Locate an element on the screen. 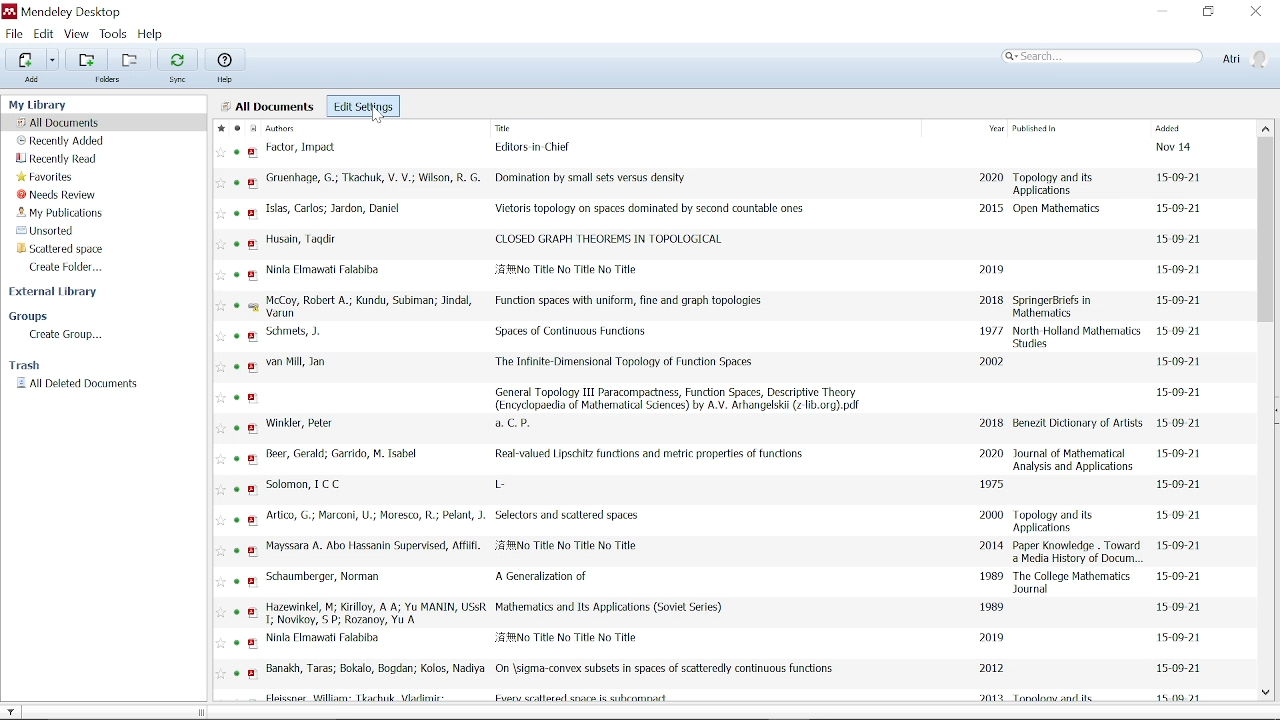 The height and width of the screenshot is (720, 1280). All deleted documents is located at coordinates (76, 383).